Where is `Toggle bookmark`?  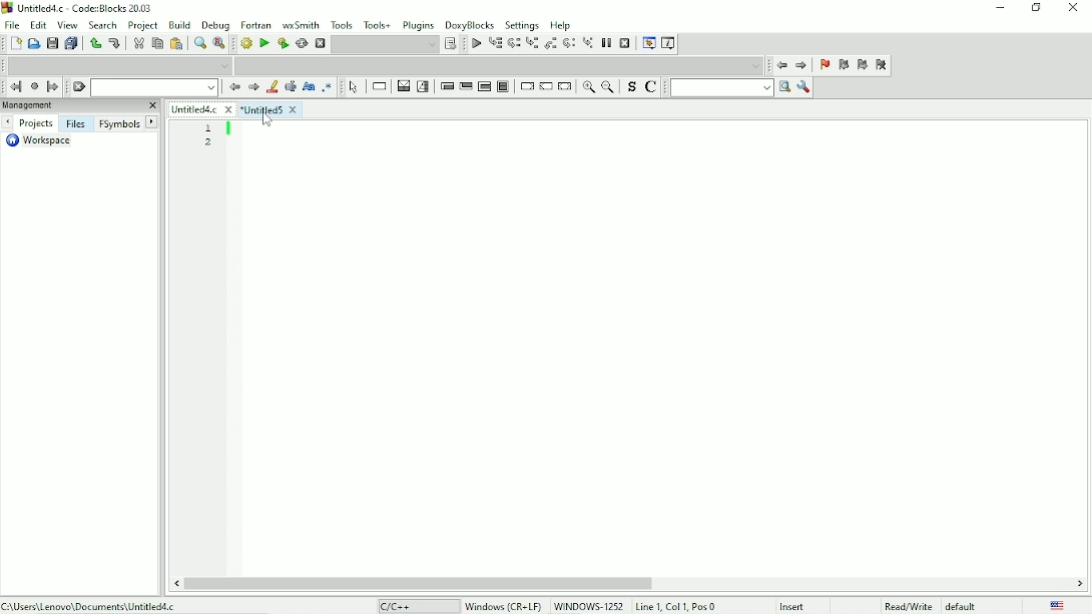
Toggle bookmark is located at coordinates (823, 66).